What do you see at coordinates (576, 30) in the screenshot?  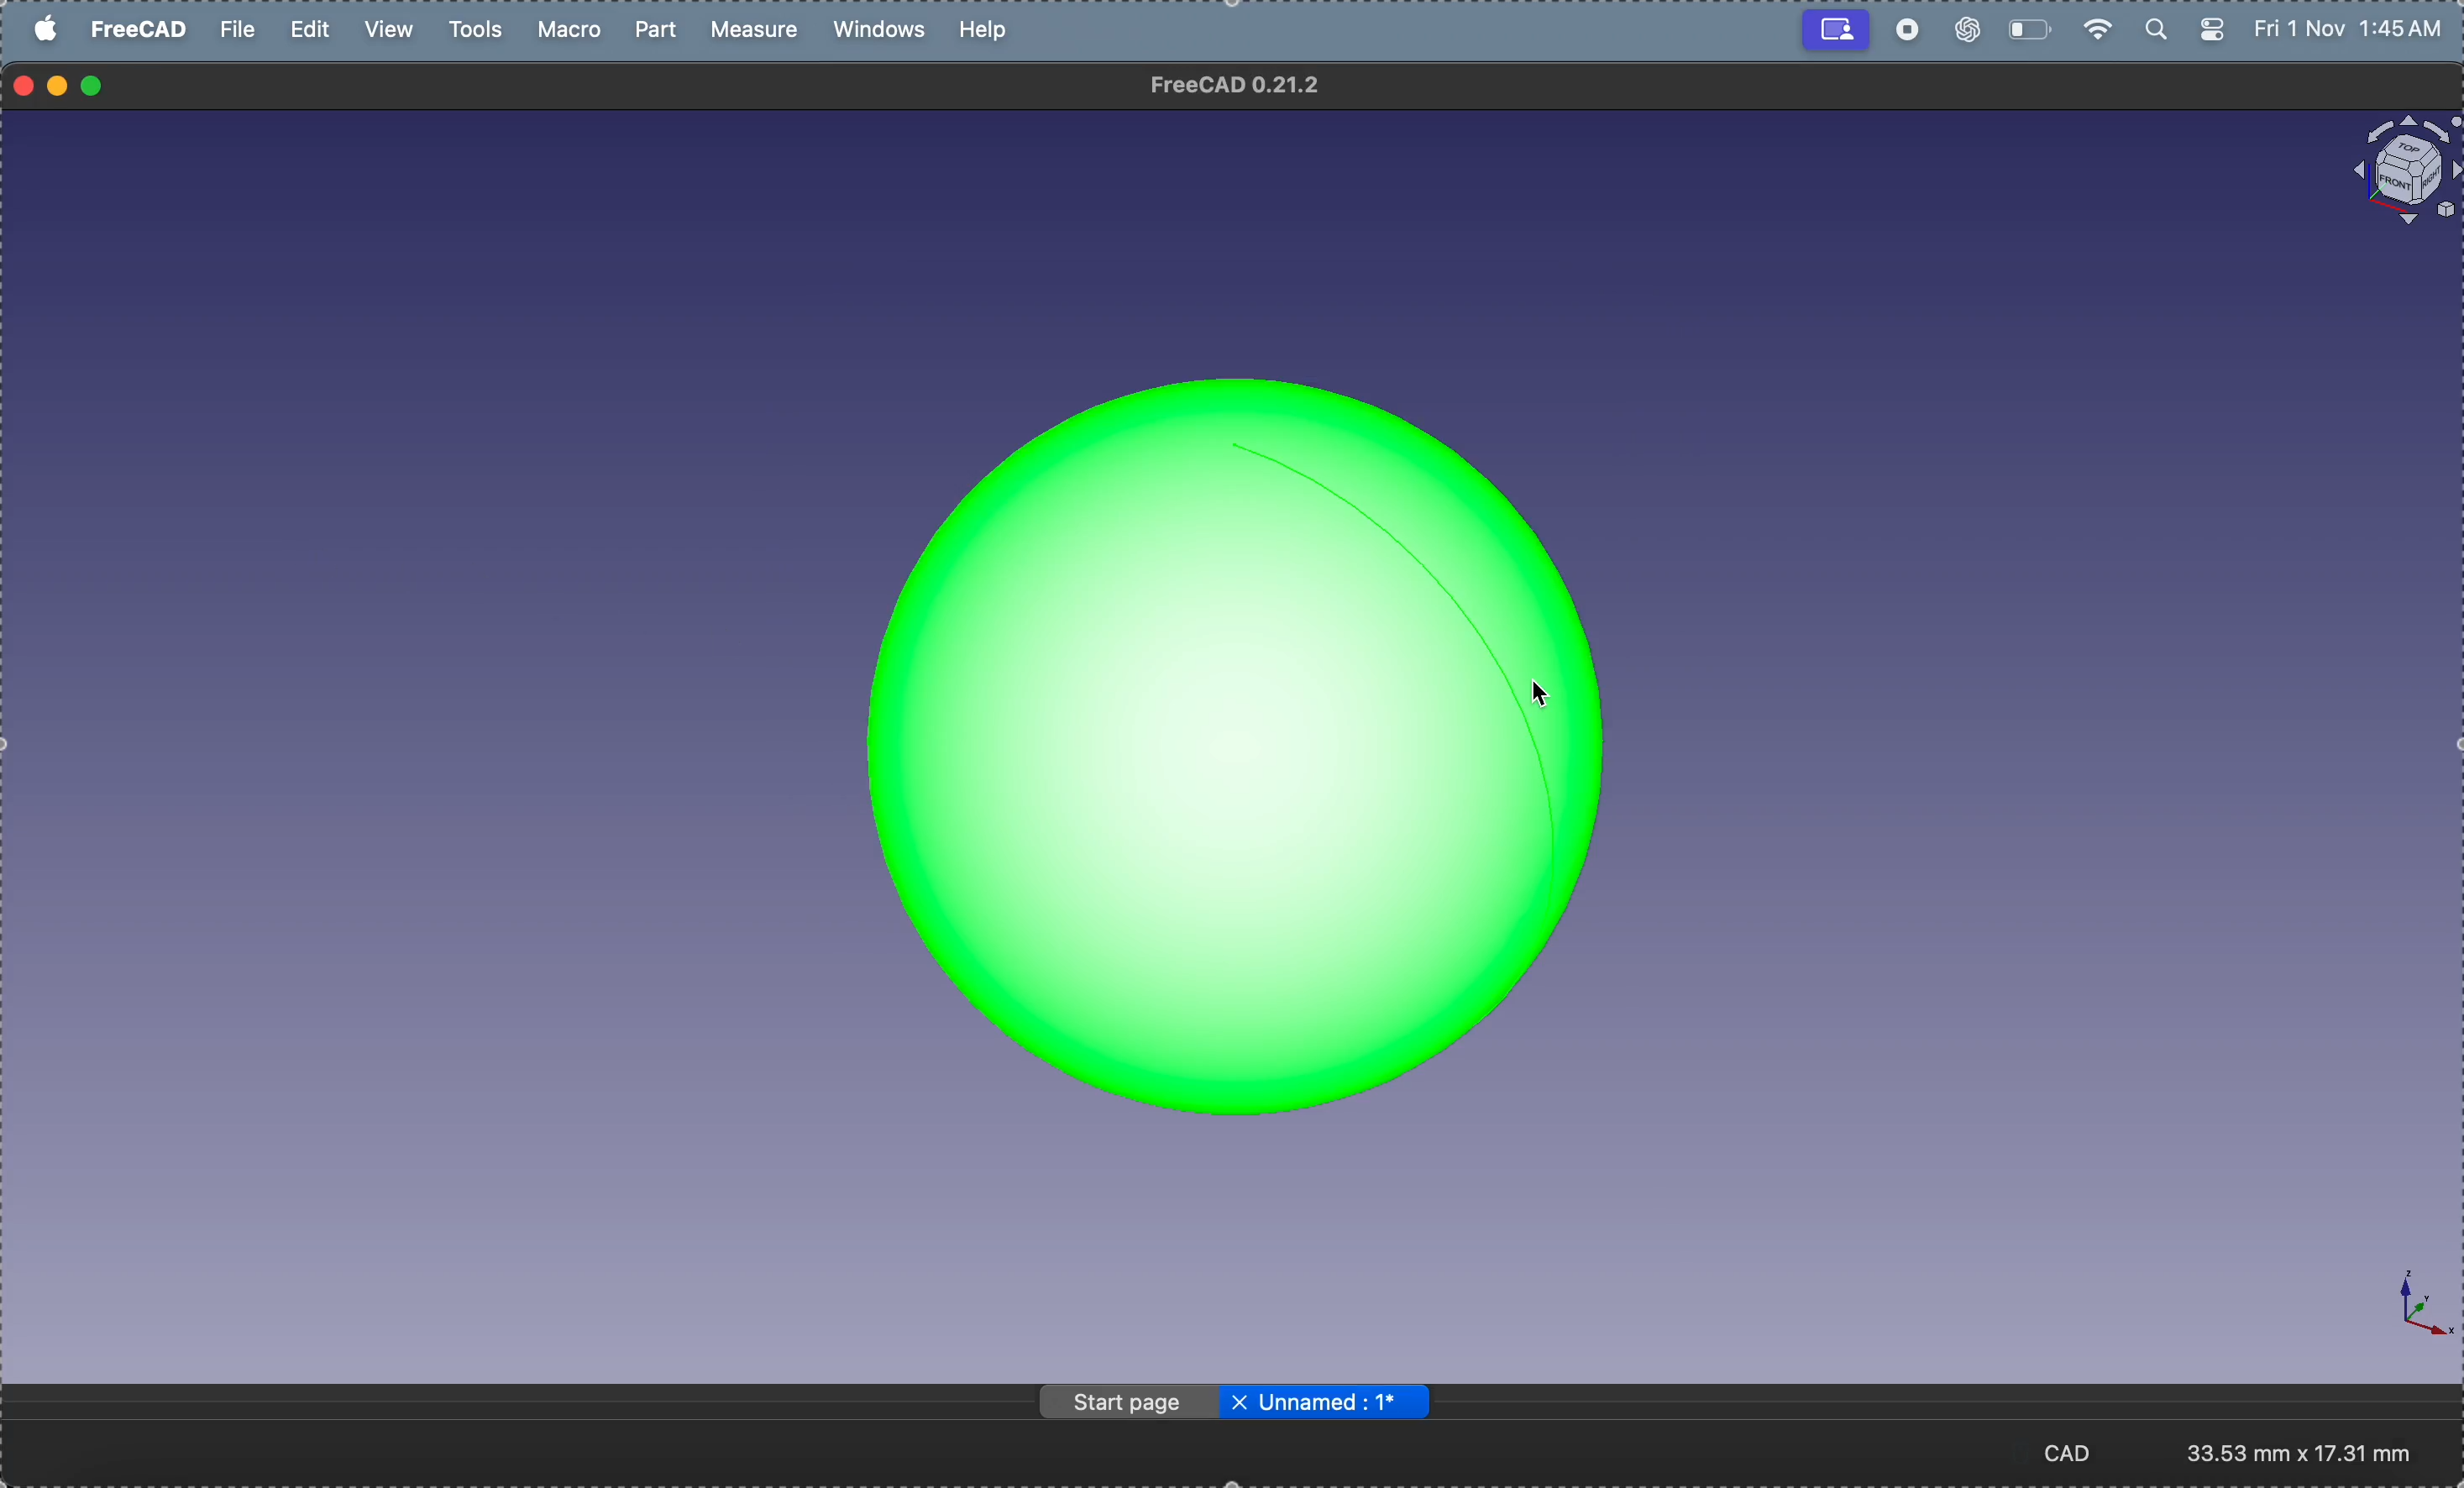 I see `marco` at bounding box center [576, 30].